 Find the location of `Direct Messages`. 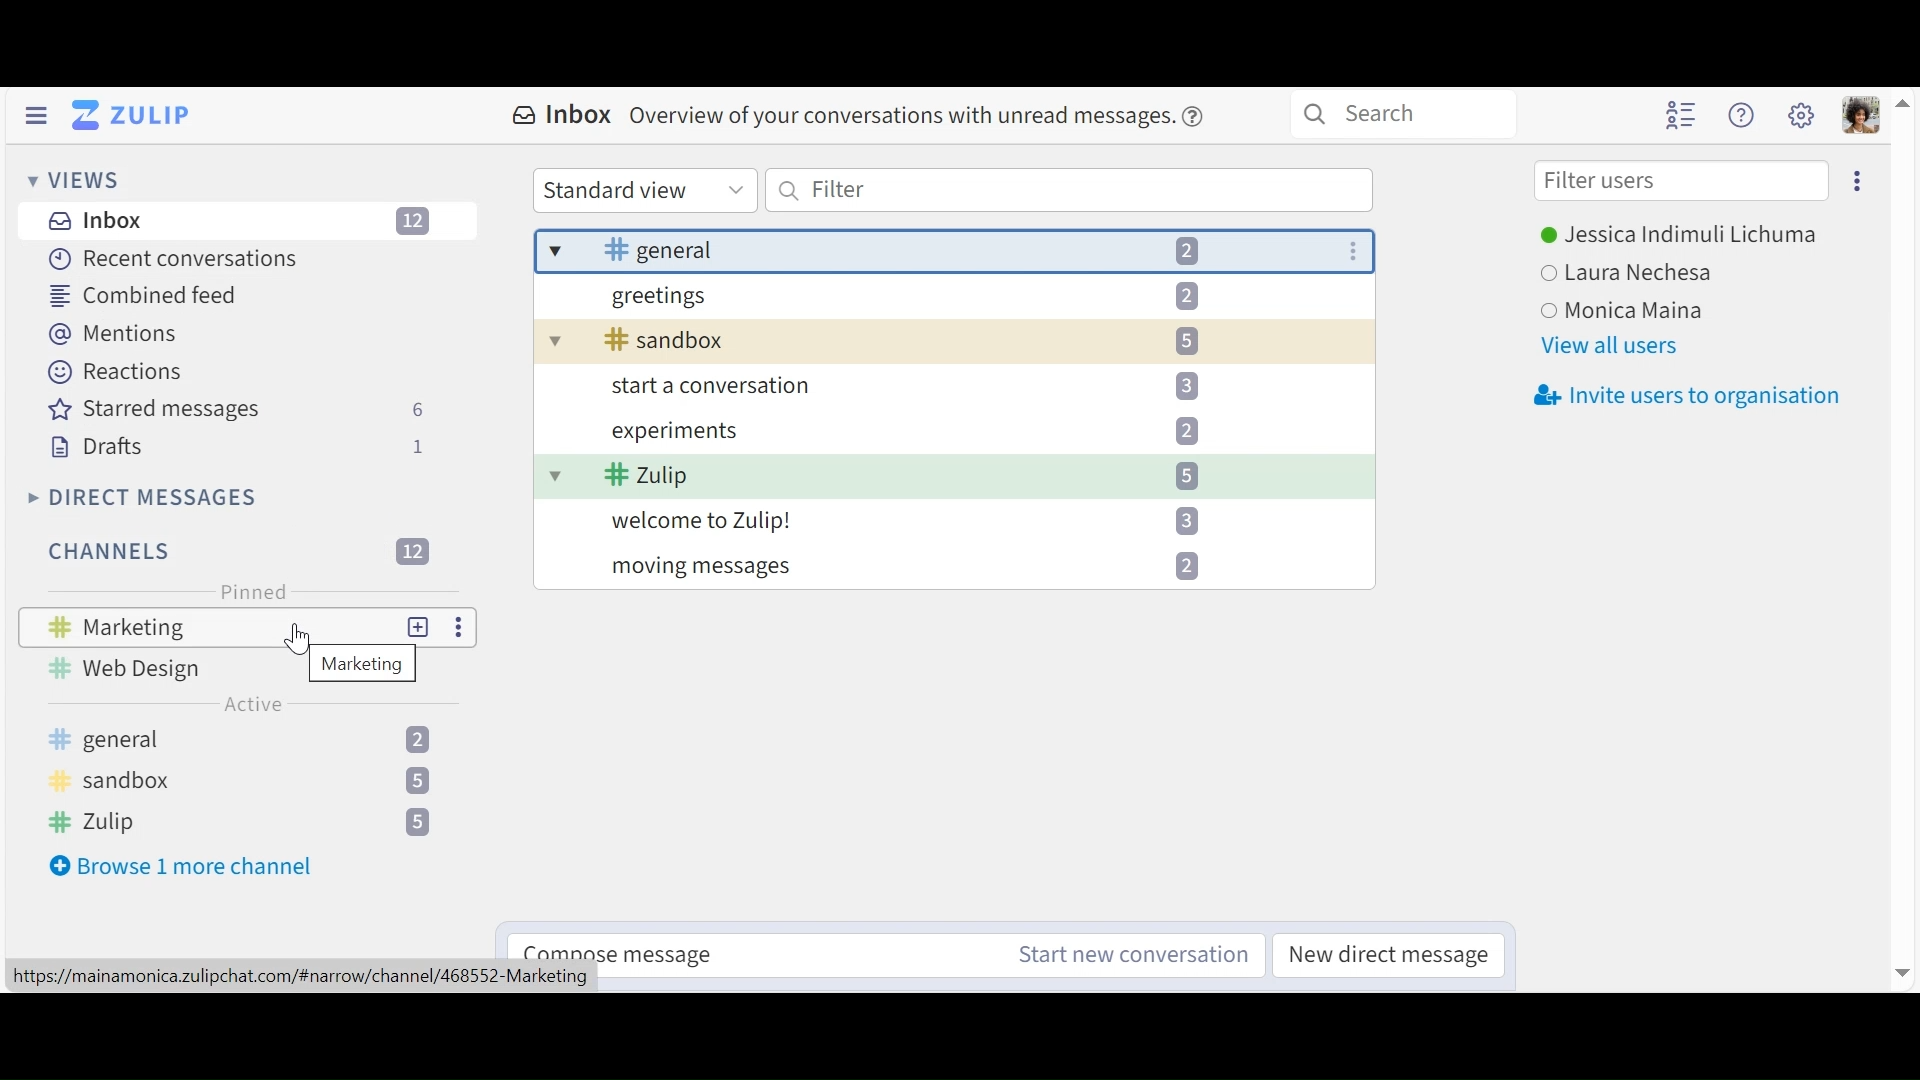

Direct Messages is located at coordinates (140, 497).